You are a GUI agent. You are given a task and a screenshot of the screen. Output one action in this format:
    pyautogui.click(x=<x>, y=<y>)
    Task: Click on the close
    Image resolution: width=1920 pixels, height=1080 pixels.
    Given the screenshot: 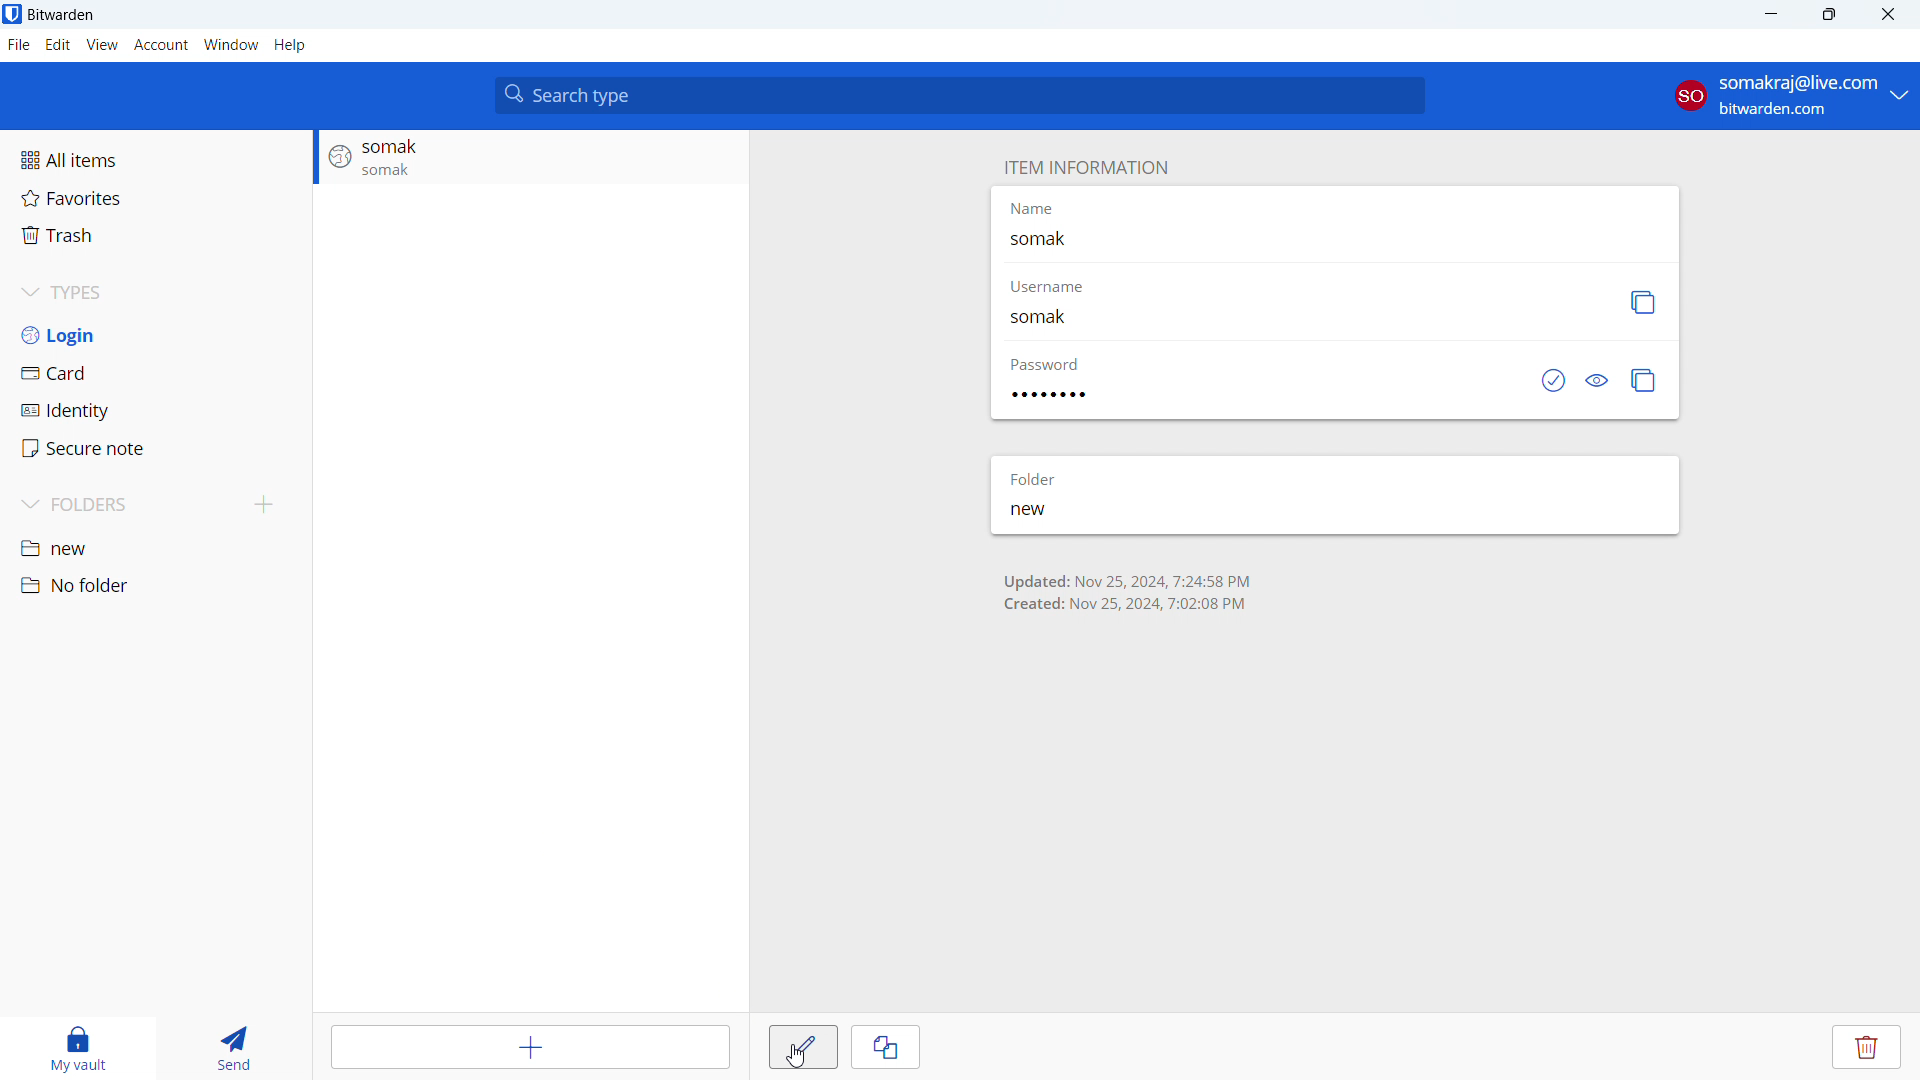 What is the action you would take?
    pyautogui.click(x=1886, y=15)
    